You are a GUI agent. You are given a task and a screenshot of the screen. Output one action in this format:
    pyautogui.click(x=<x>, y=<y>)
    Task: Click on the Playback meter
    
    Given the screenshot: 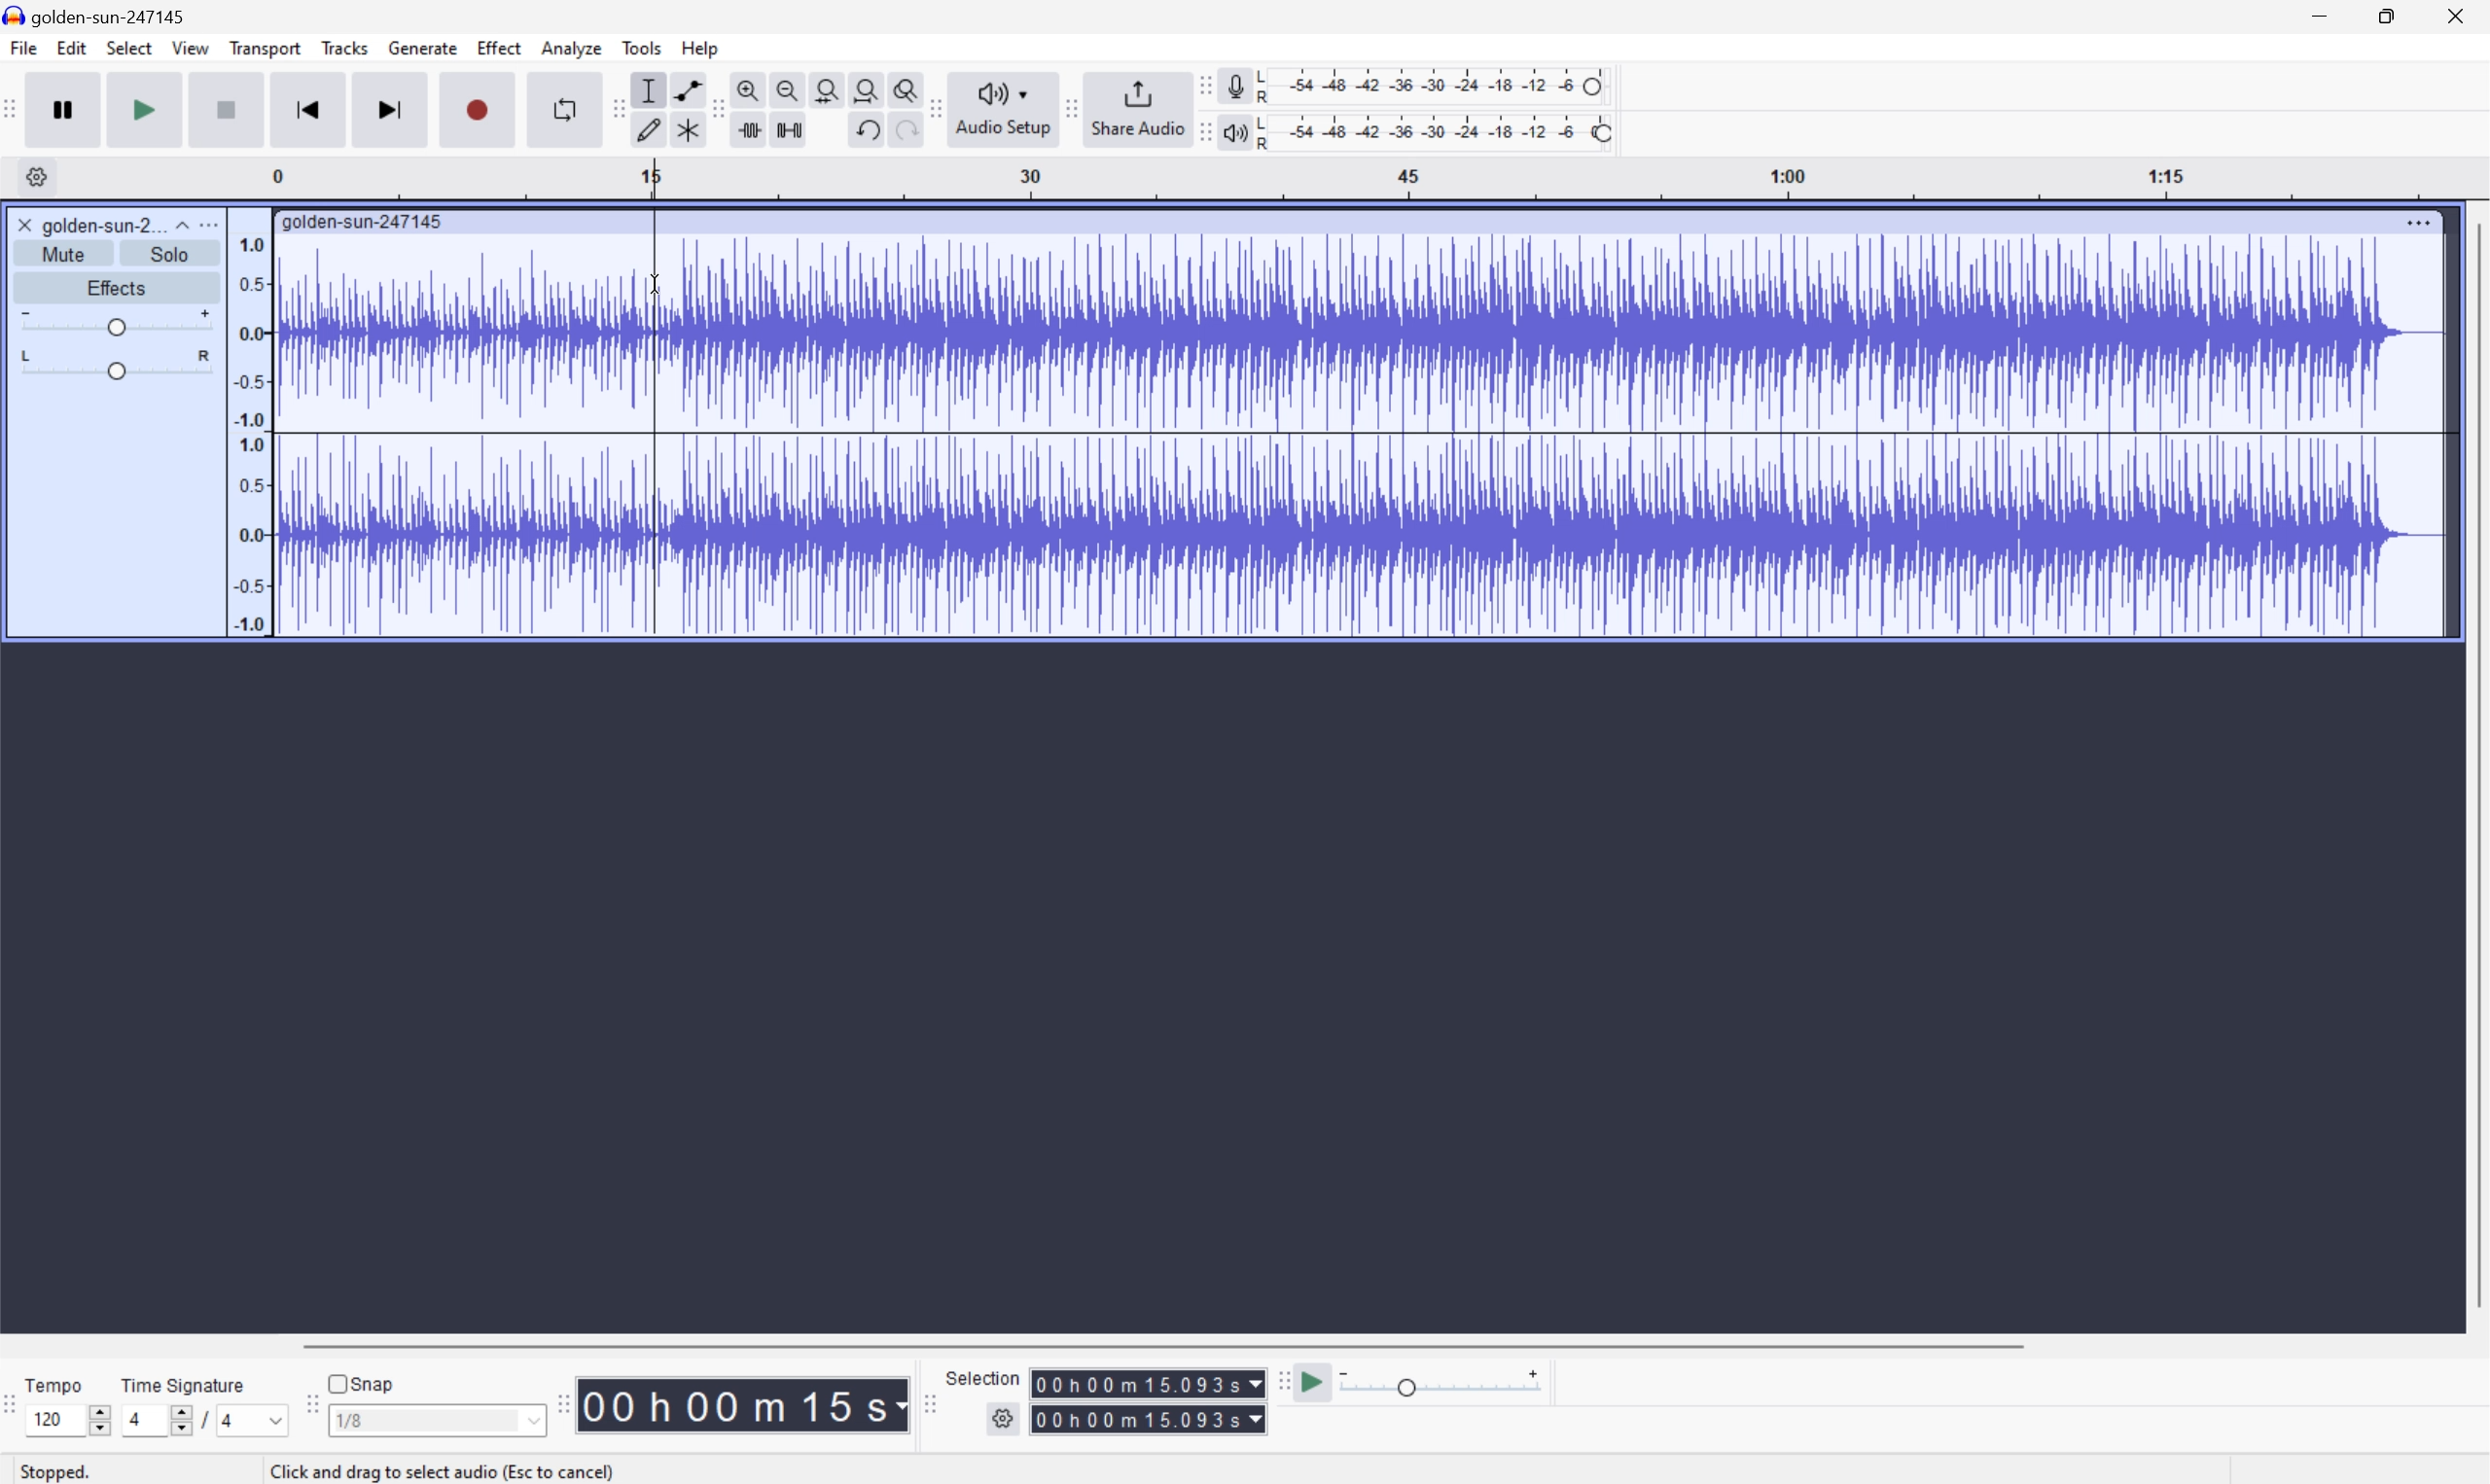 What is the action you would take?
    pyautogui.click(x=1231, y=135)
    